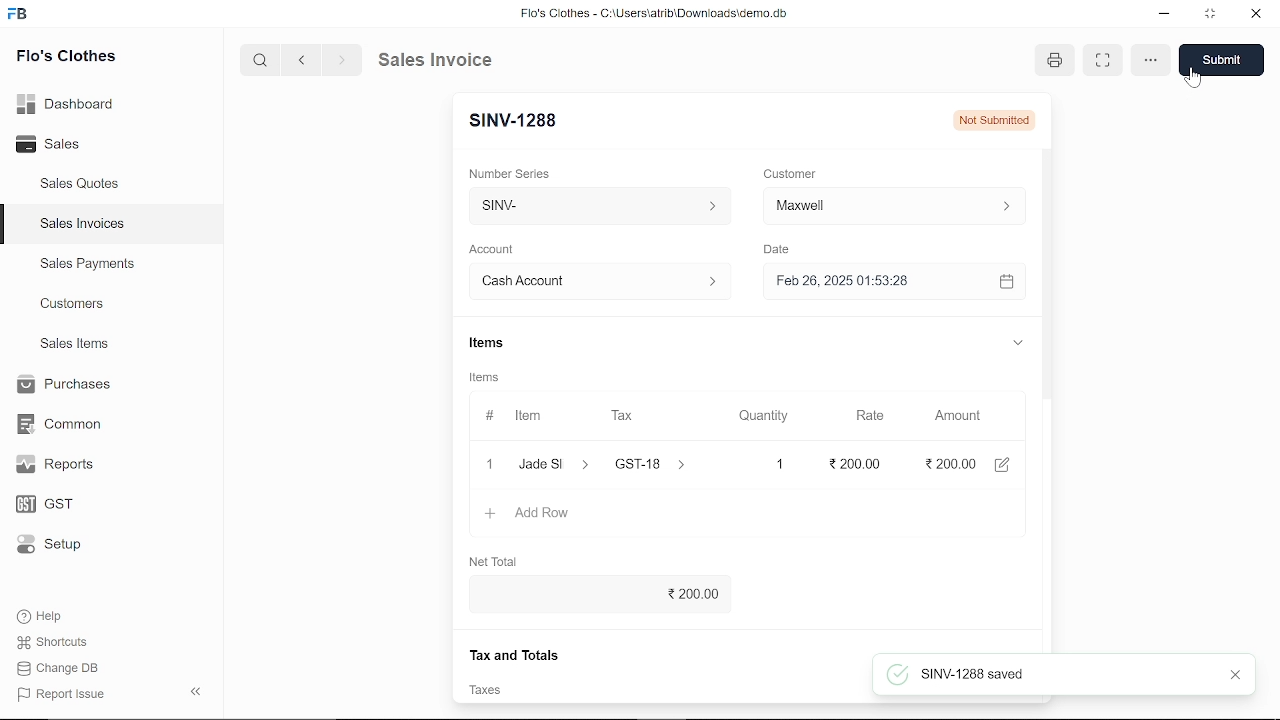  What do you see at coordinates (82, 185) in the screenshot?
I see `Sales Quotes` at bounding box center [82, 185].